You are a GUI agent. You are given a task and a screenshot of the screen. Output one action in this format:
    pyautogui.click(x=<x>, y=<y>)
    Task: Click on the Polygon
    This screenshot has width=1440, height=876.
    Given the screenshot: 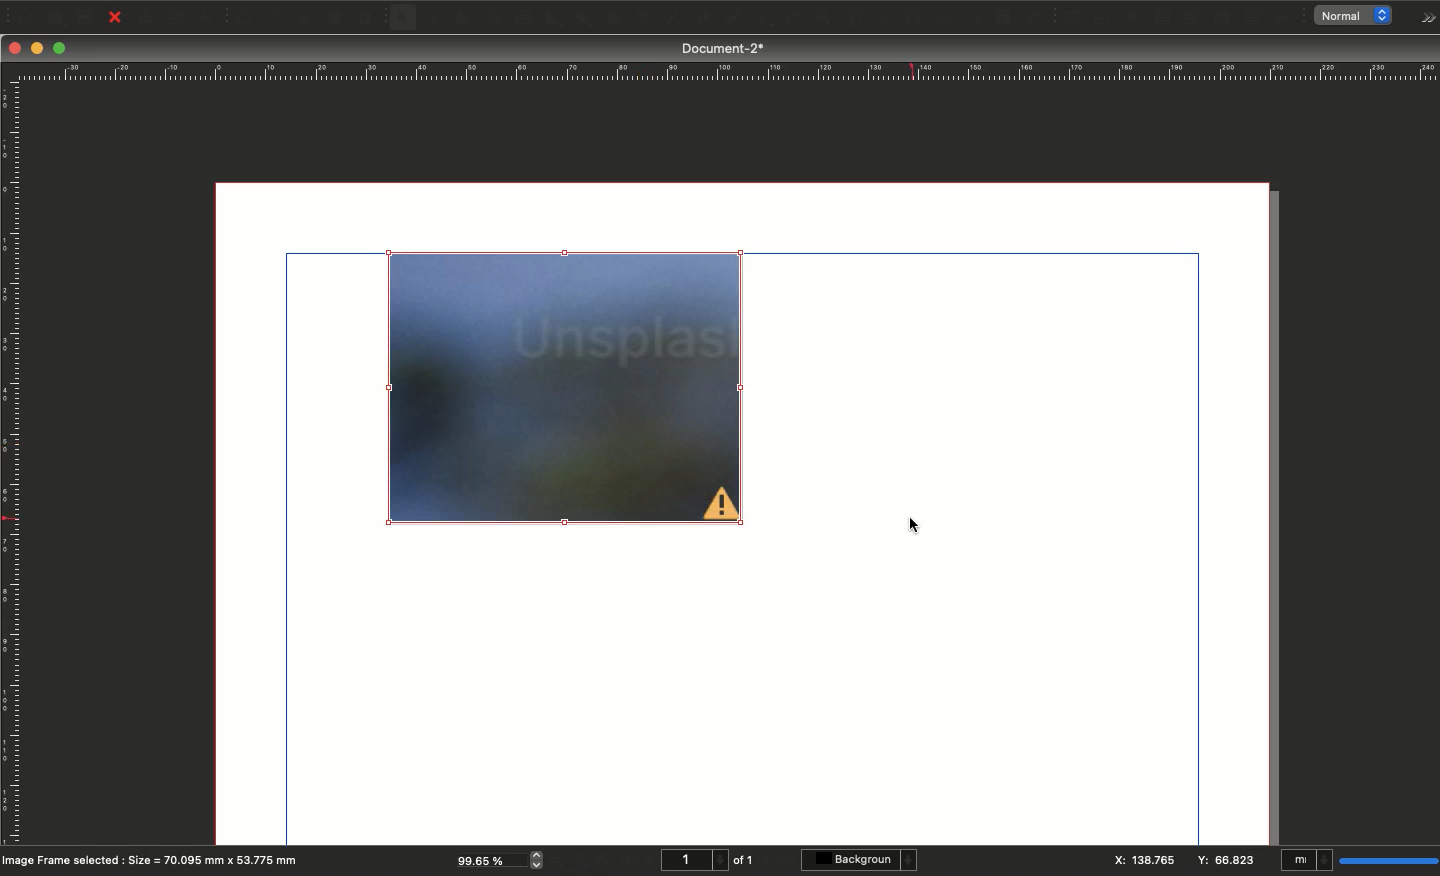 What is the action you would take?
    pyautogui.click(x=583, y=19)
    